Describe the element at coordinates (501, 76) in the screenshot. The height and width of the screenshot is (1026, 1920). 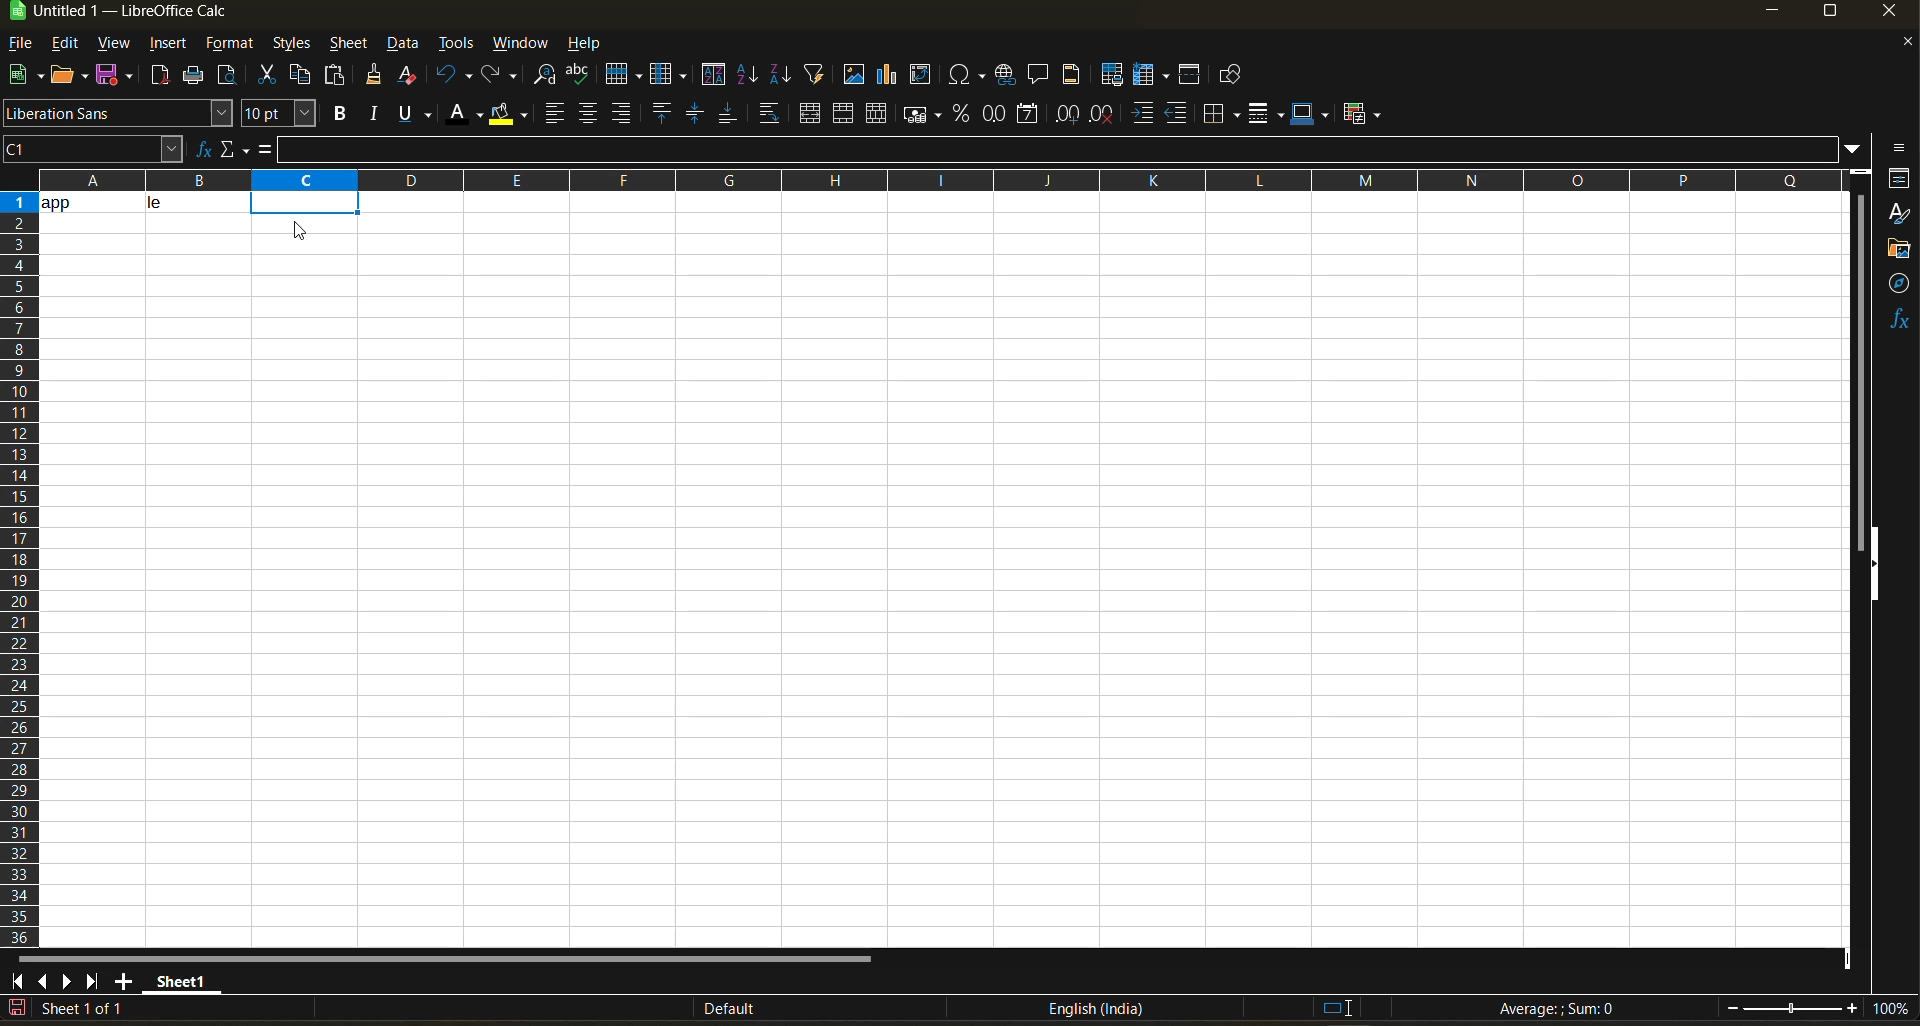
I see `redo ` at that location.